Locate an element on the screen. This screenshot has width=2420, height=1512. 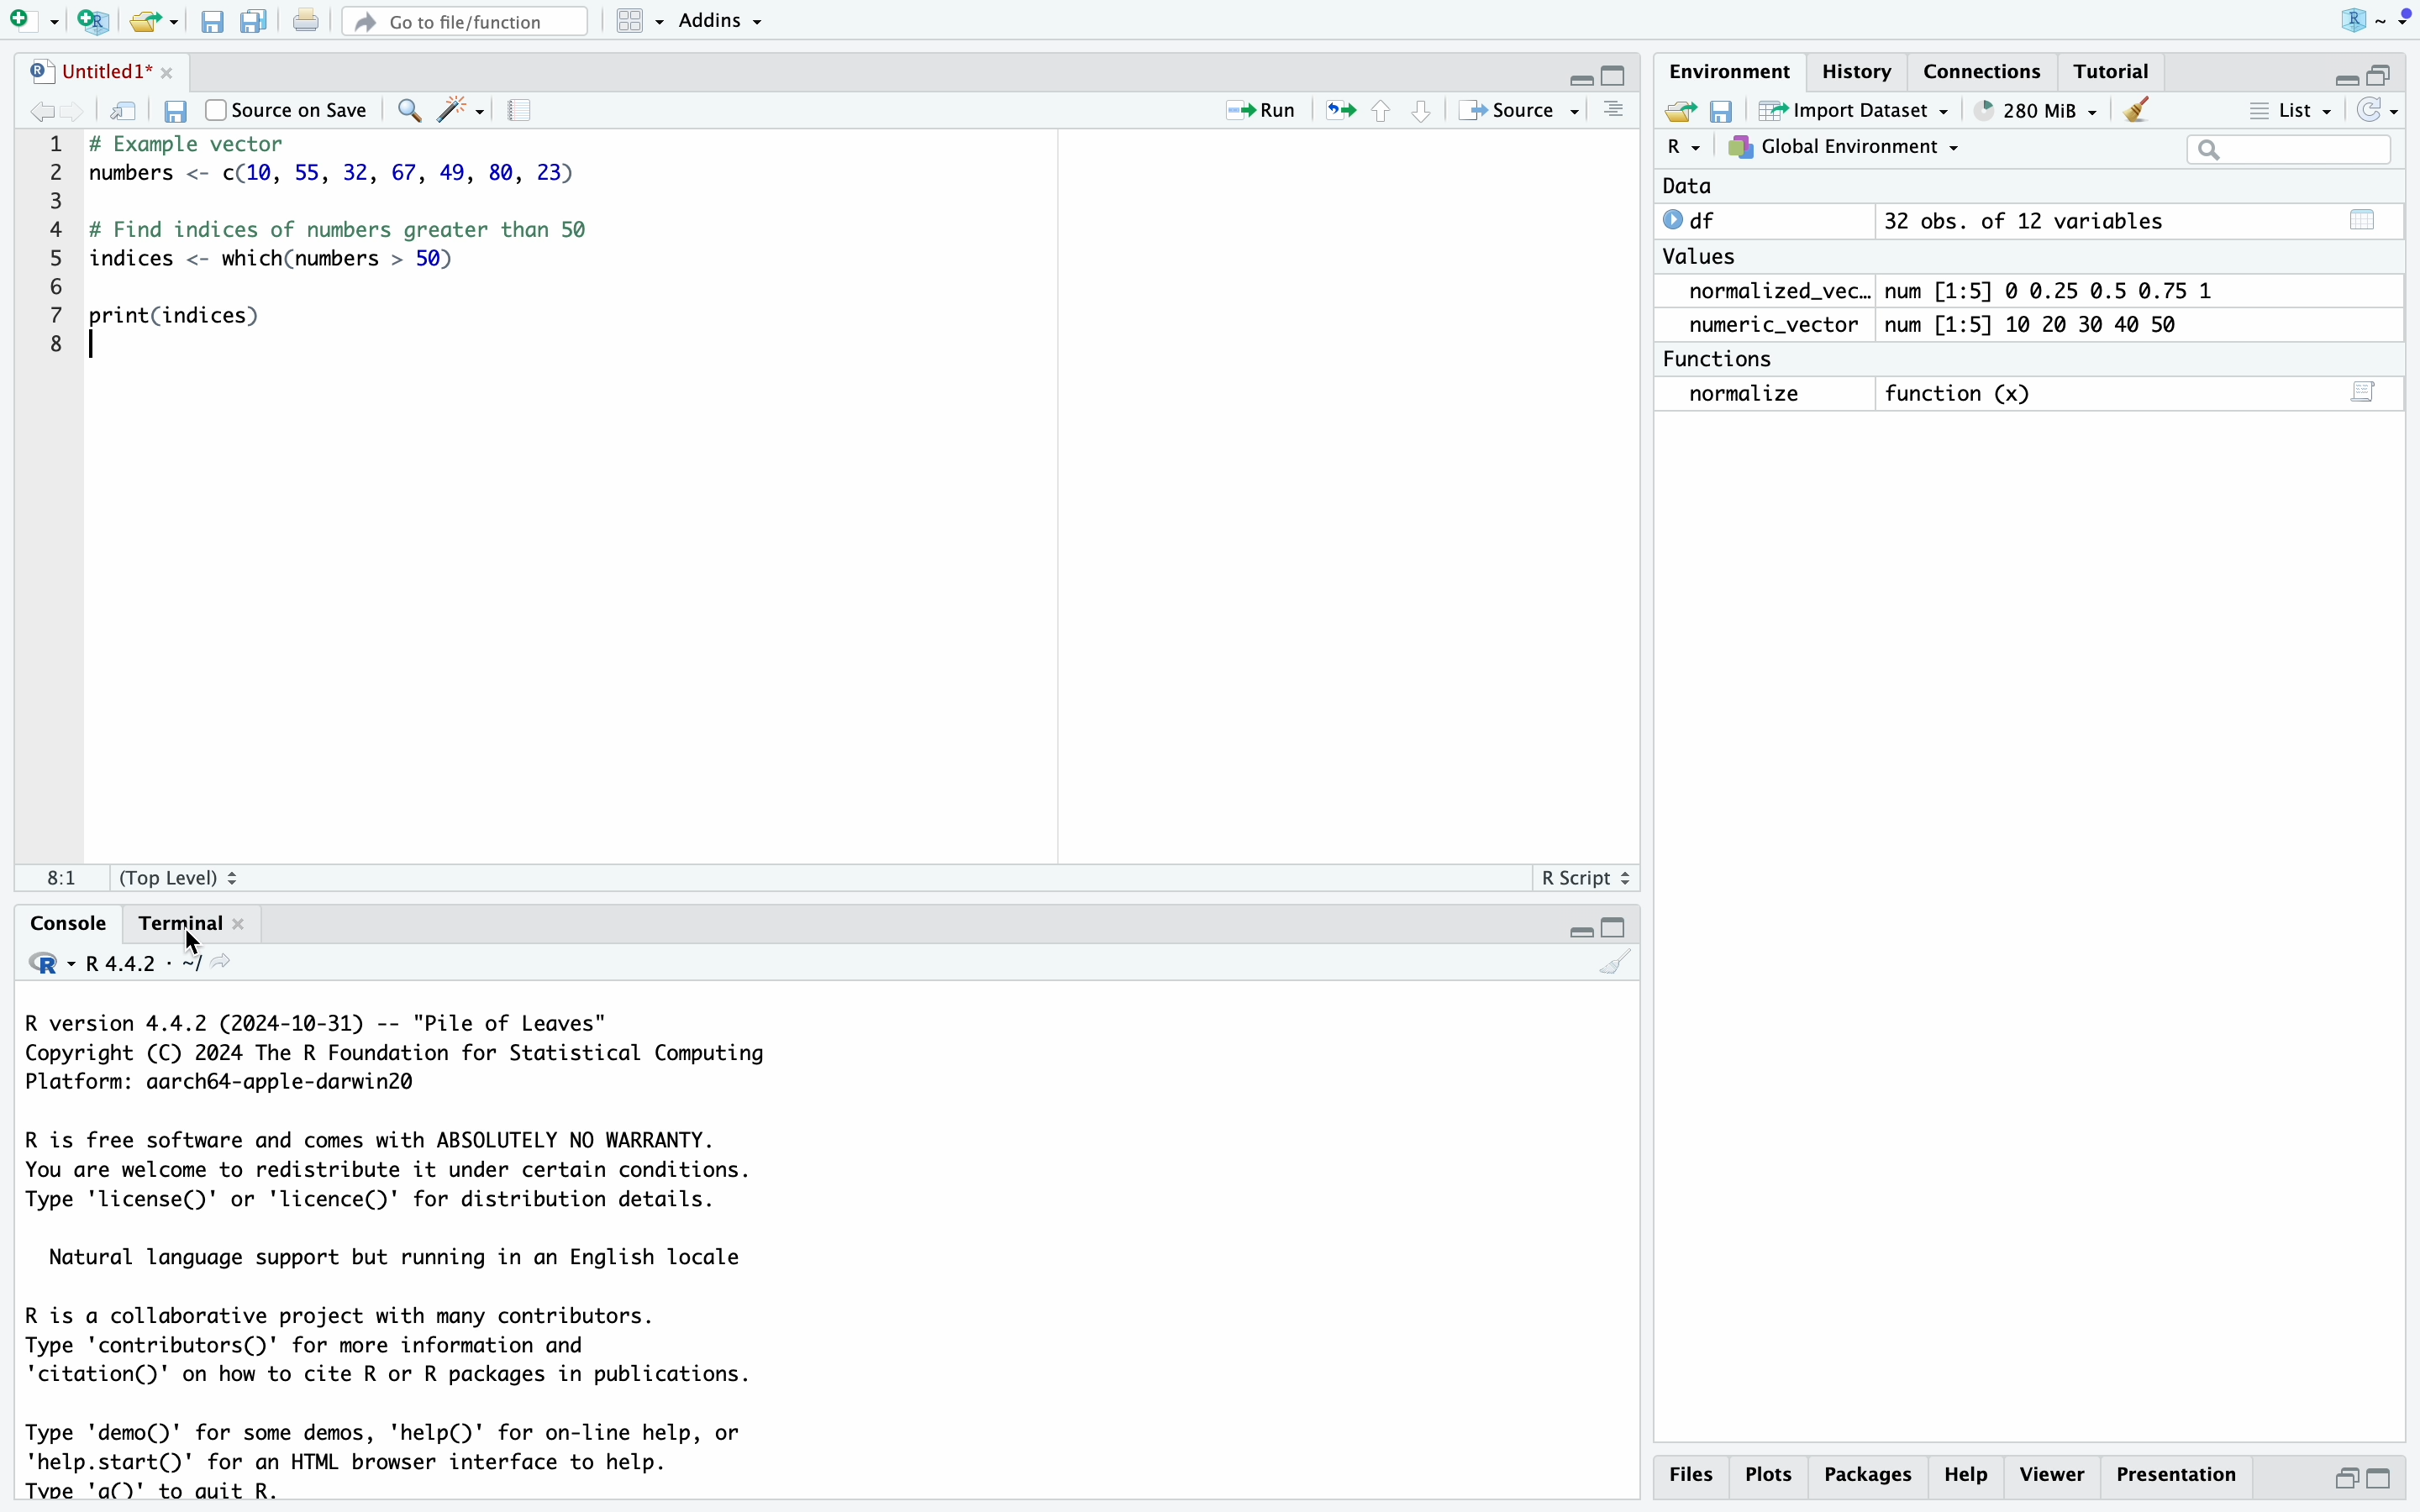
CURSOR is located at coordinates (203, 945).